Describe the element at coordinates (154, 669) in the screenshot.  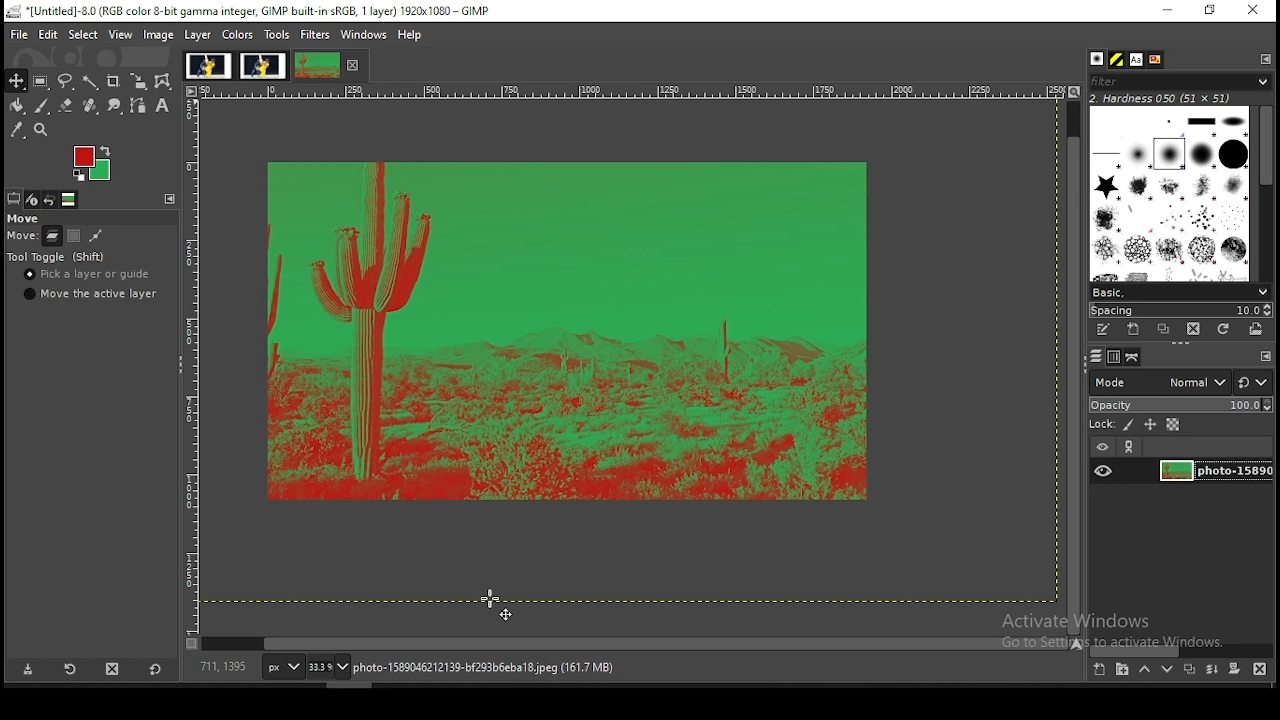
I see `reset to defaults` at that location.